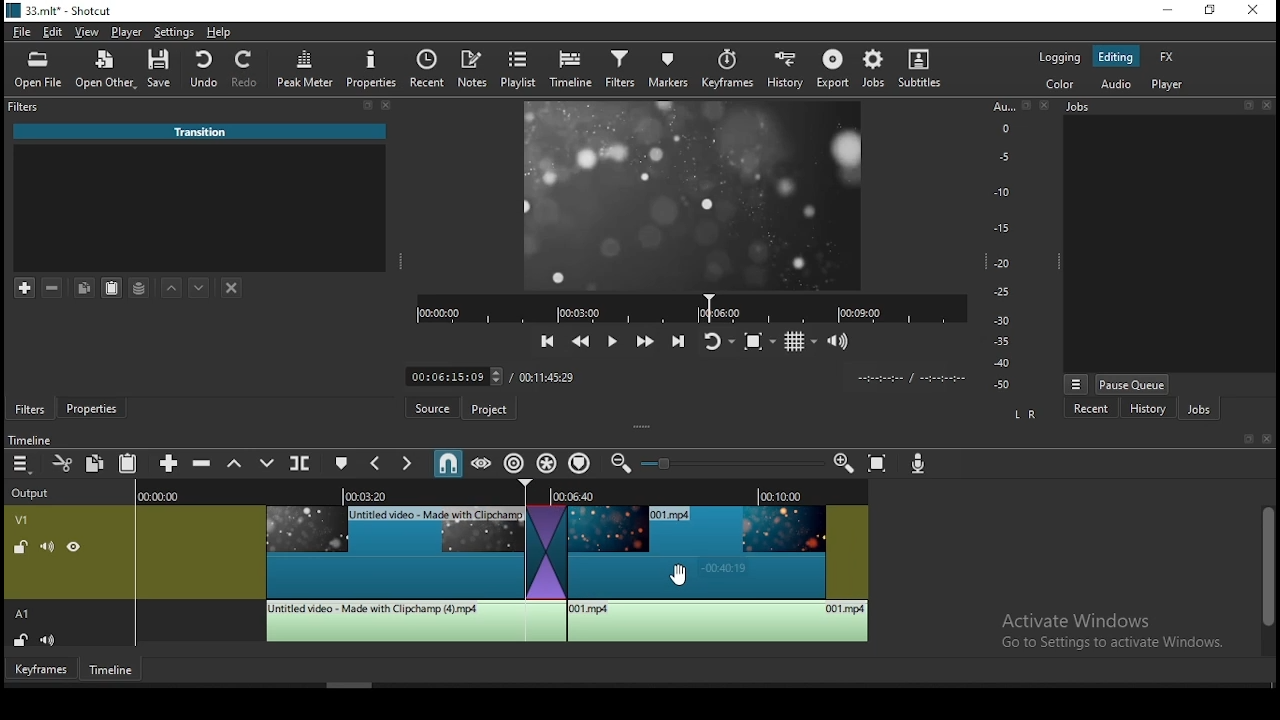 Image resolution: width=1280 pixels, height=720 pixels. Describe the element at coordinates (126, 32) in the screenshot. I see `player` at that location.